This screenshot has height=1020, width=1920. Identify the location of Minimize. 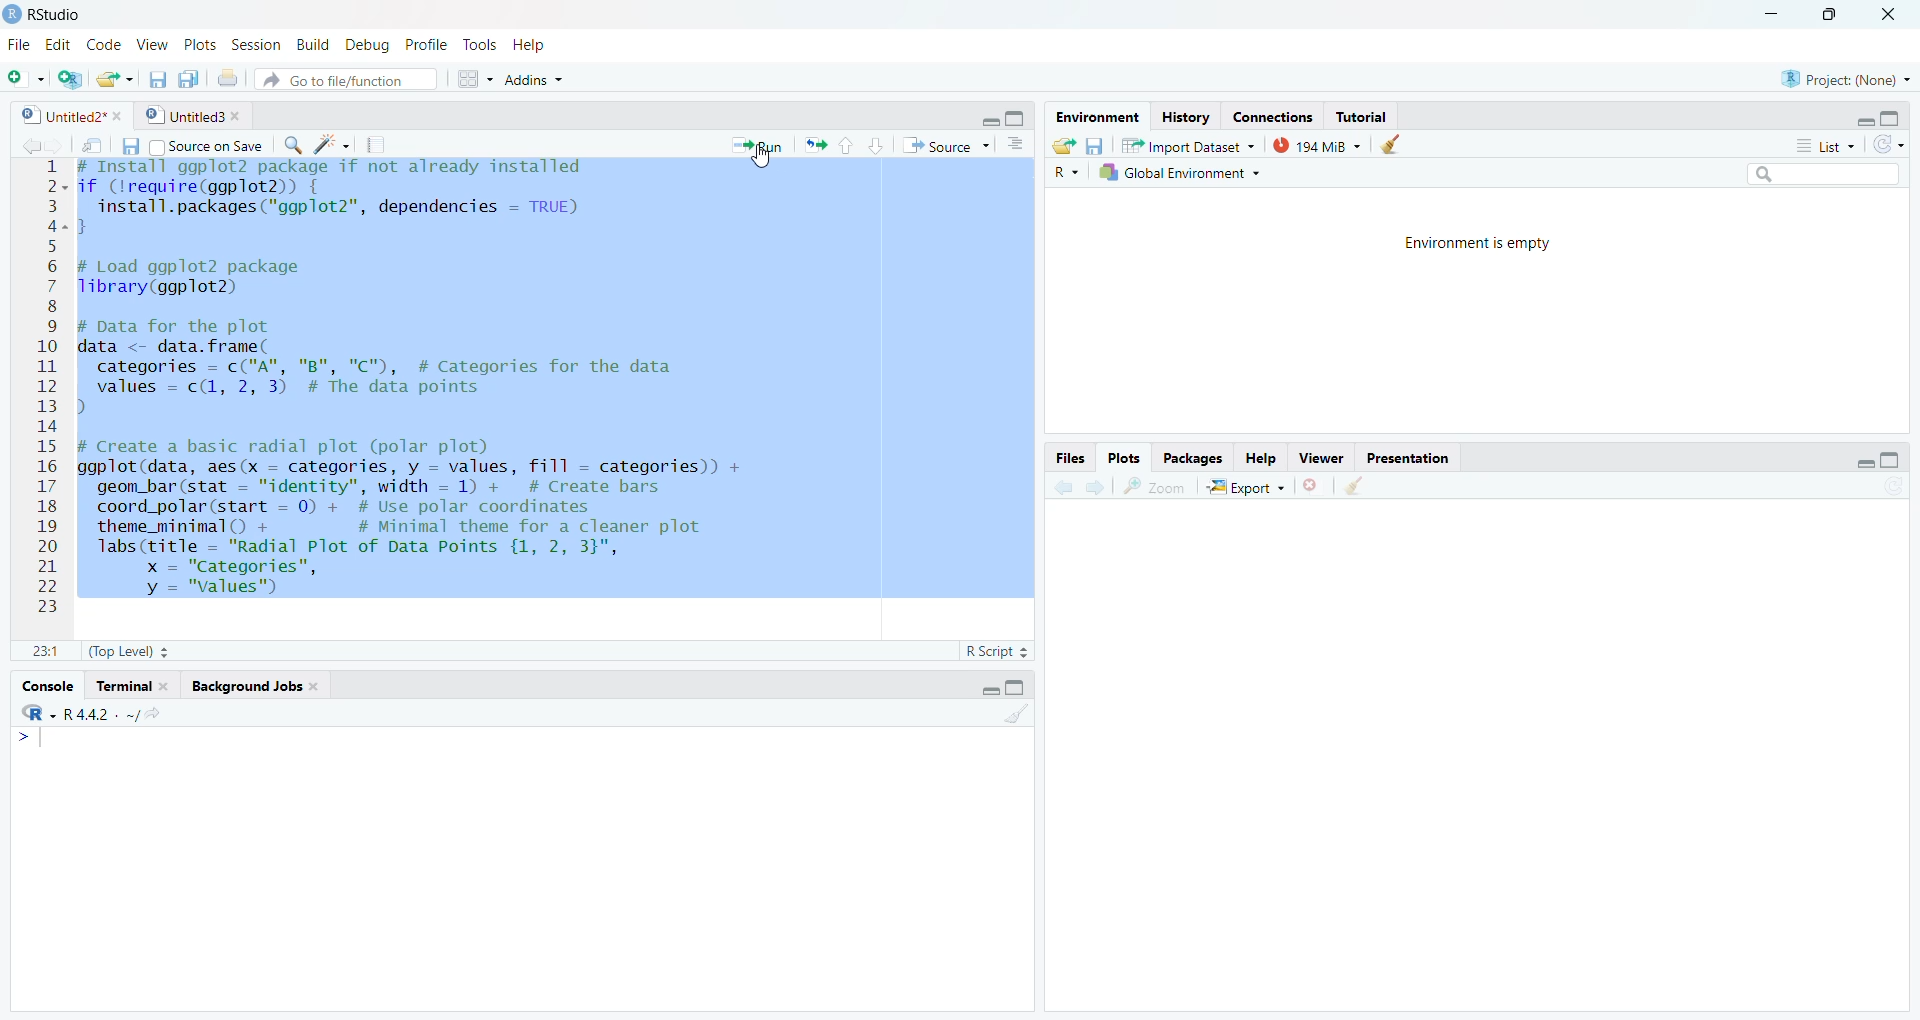
(1864, 121).